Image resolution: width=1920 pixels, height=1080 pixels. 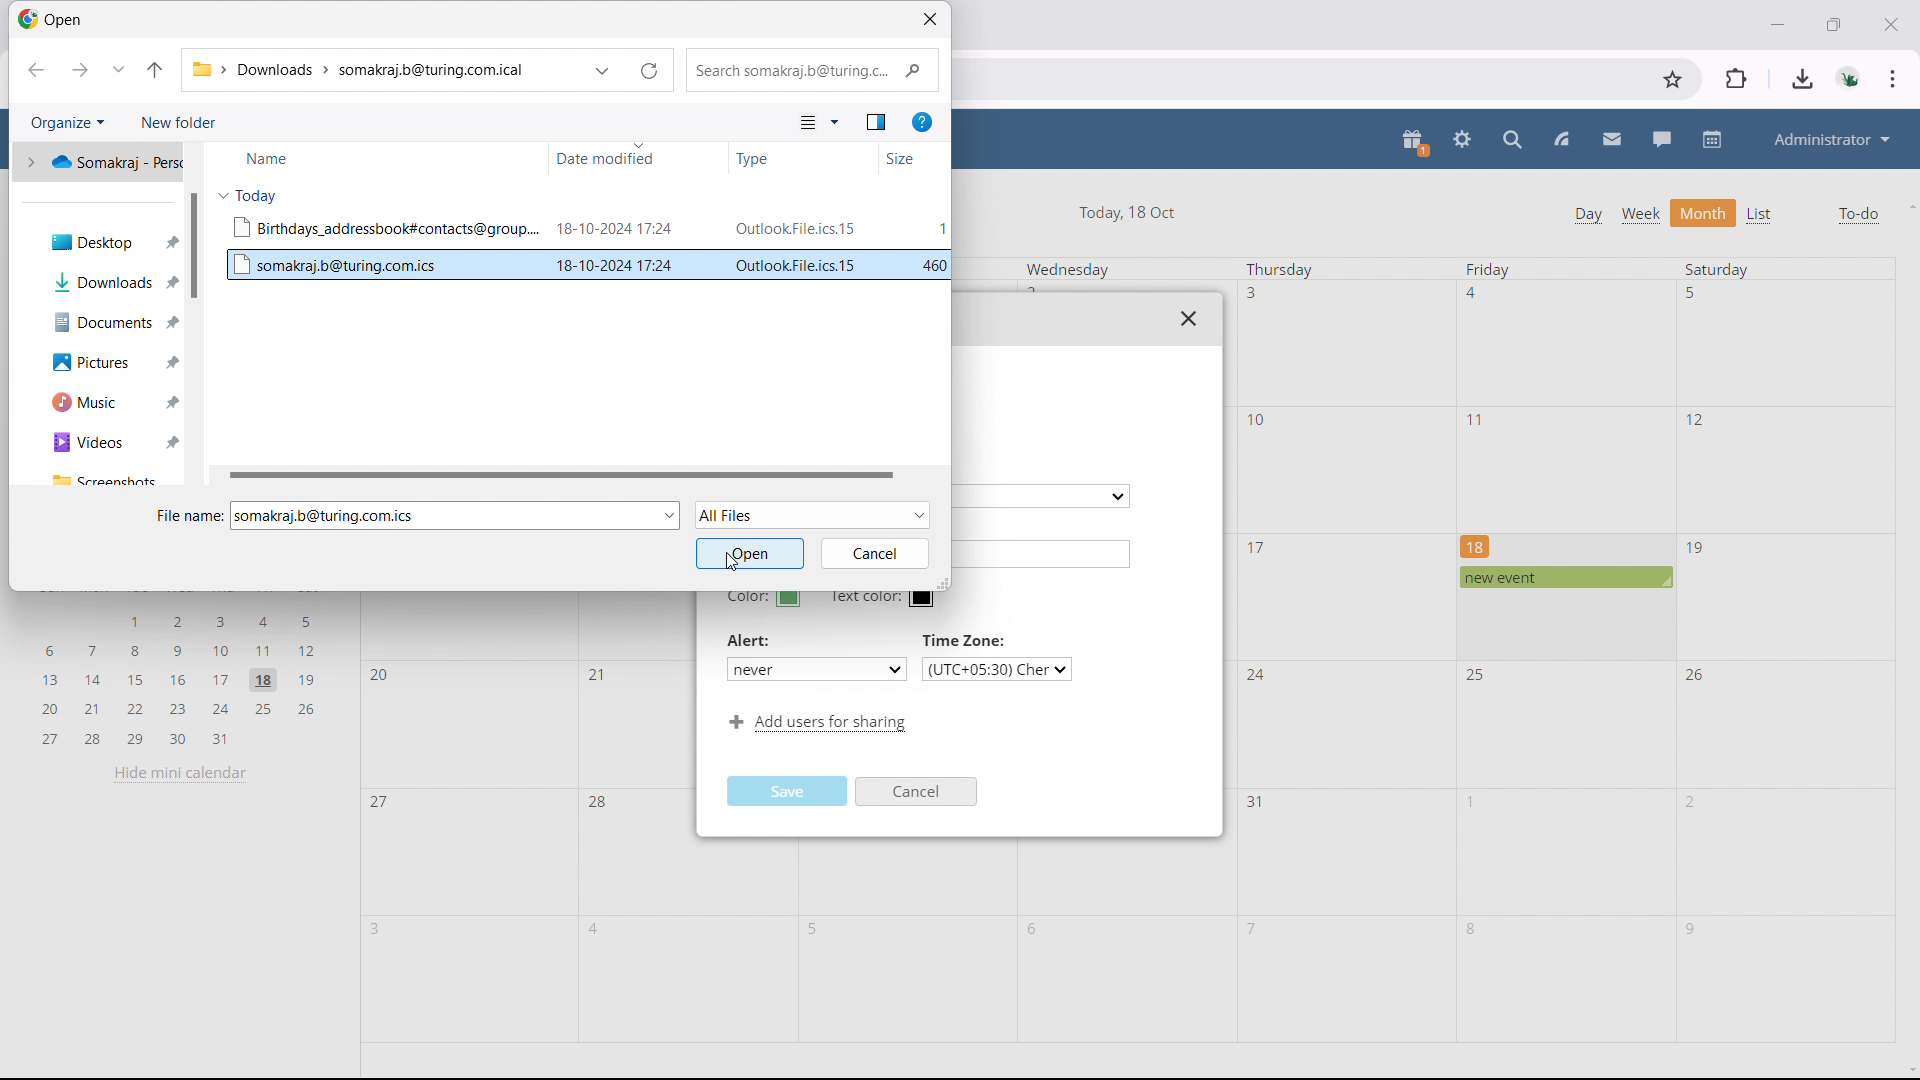 What do you see at coordinates (56, 22) in the screenshot?
I see `Open` at bounding box center [56, 22].